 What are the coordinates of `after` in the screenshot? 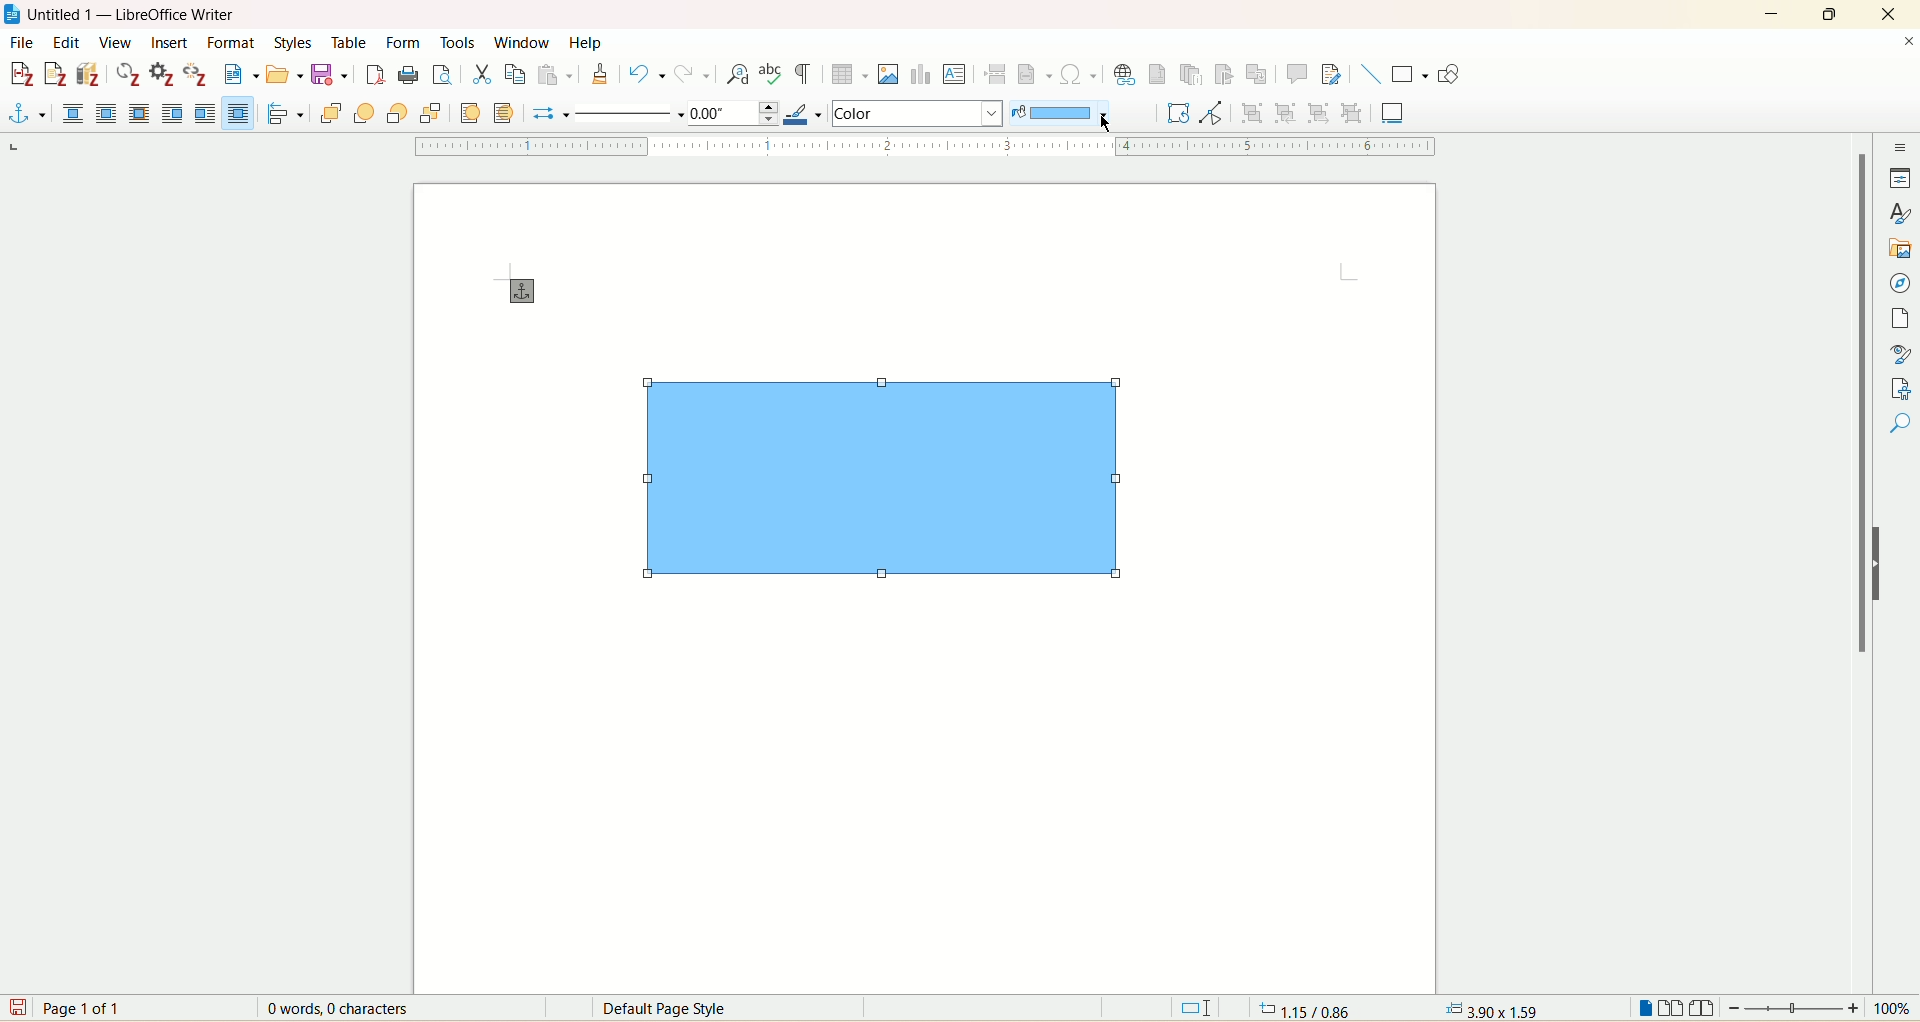 It's located at (206, 113).